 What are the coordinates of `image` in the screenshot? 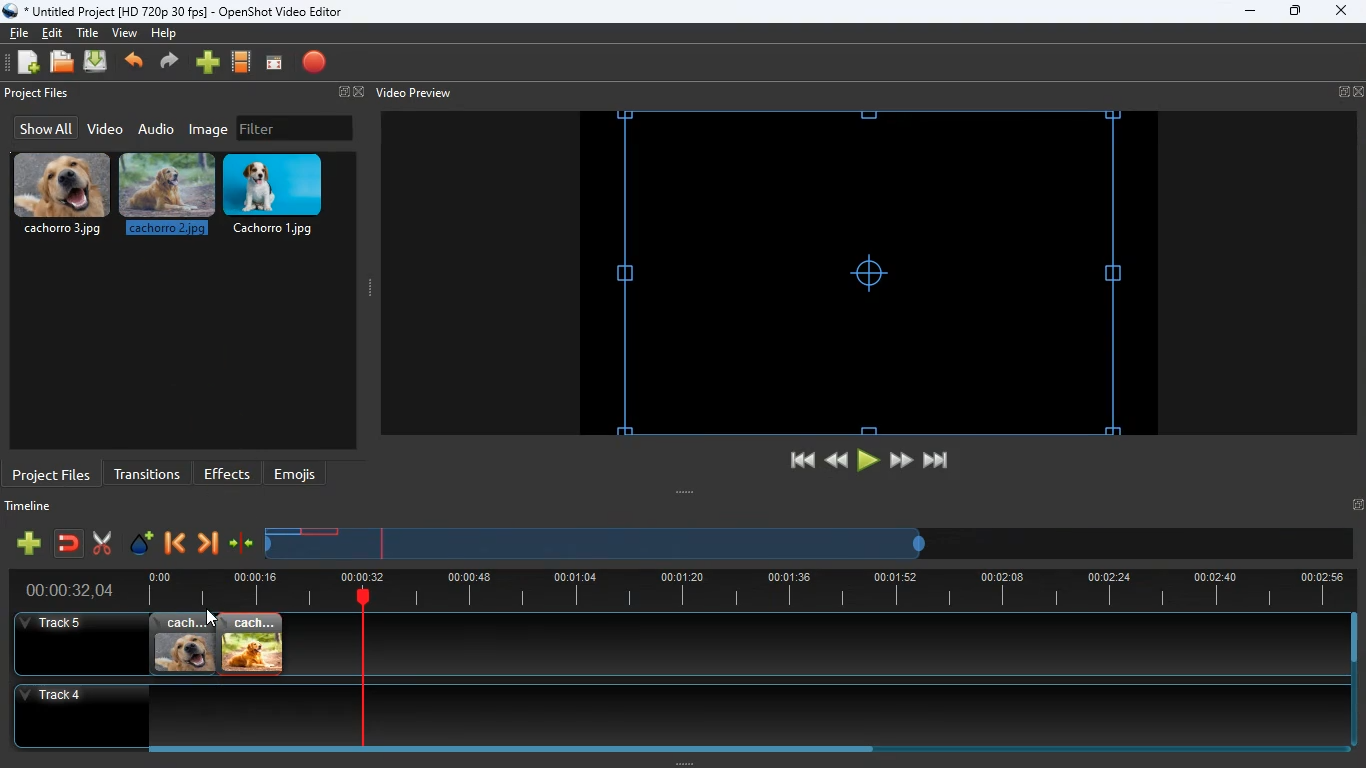 It's located at (210, 129).